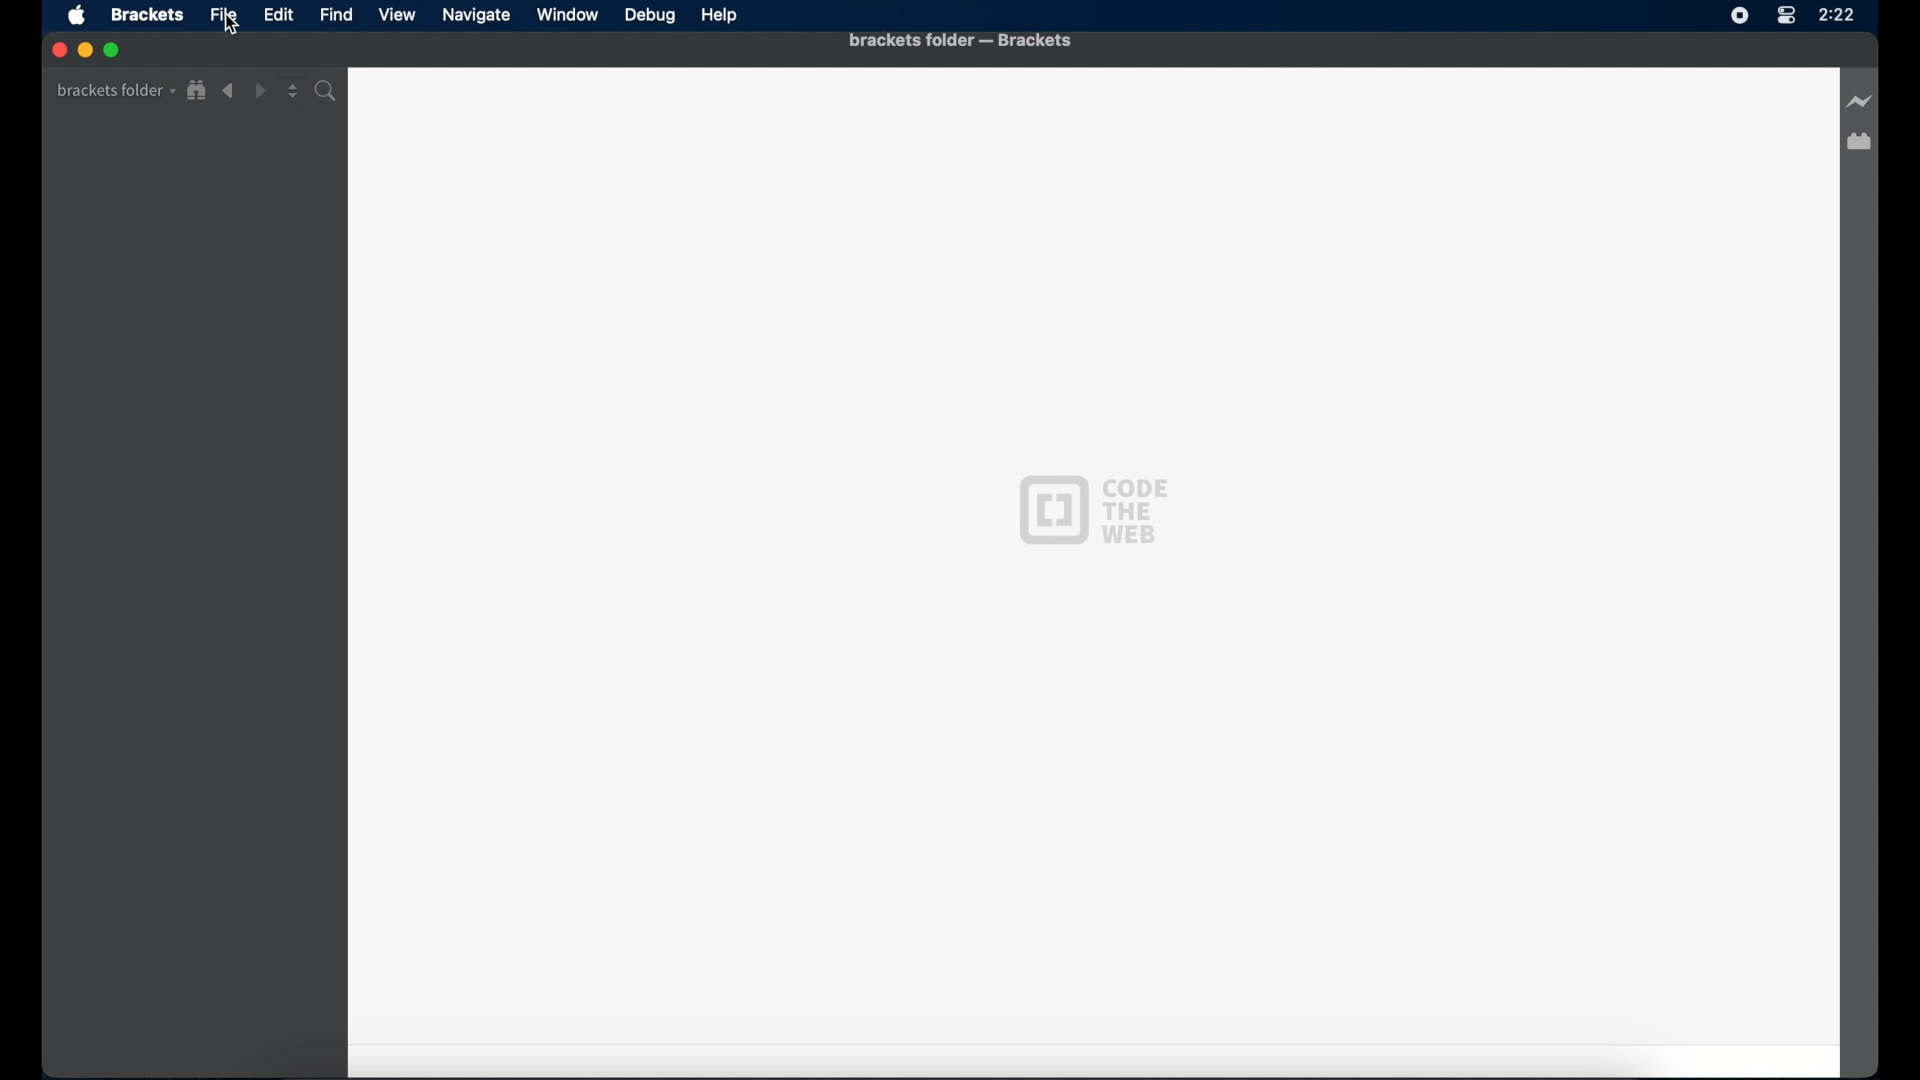  Describe the element at coordinates (57, 50) in the screenshot. I see `close` at that location.